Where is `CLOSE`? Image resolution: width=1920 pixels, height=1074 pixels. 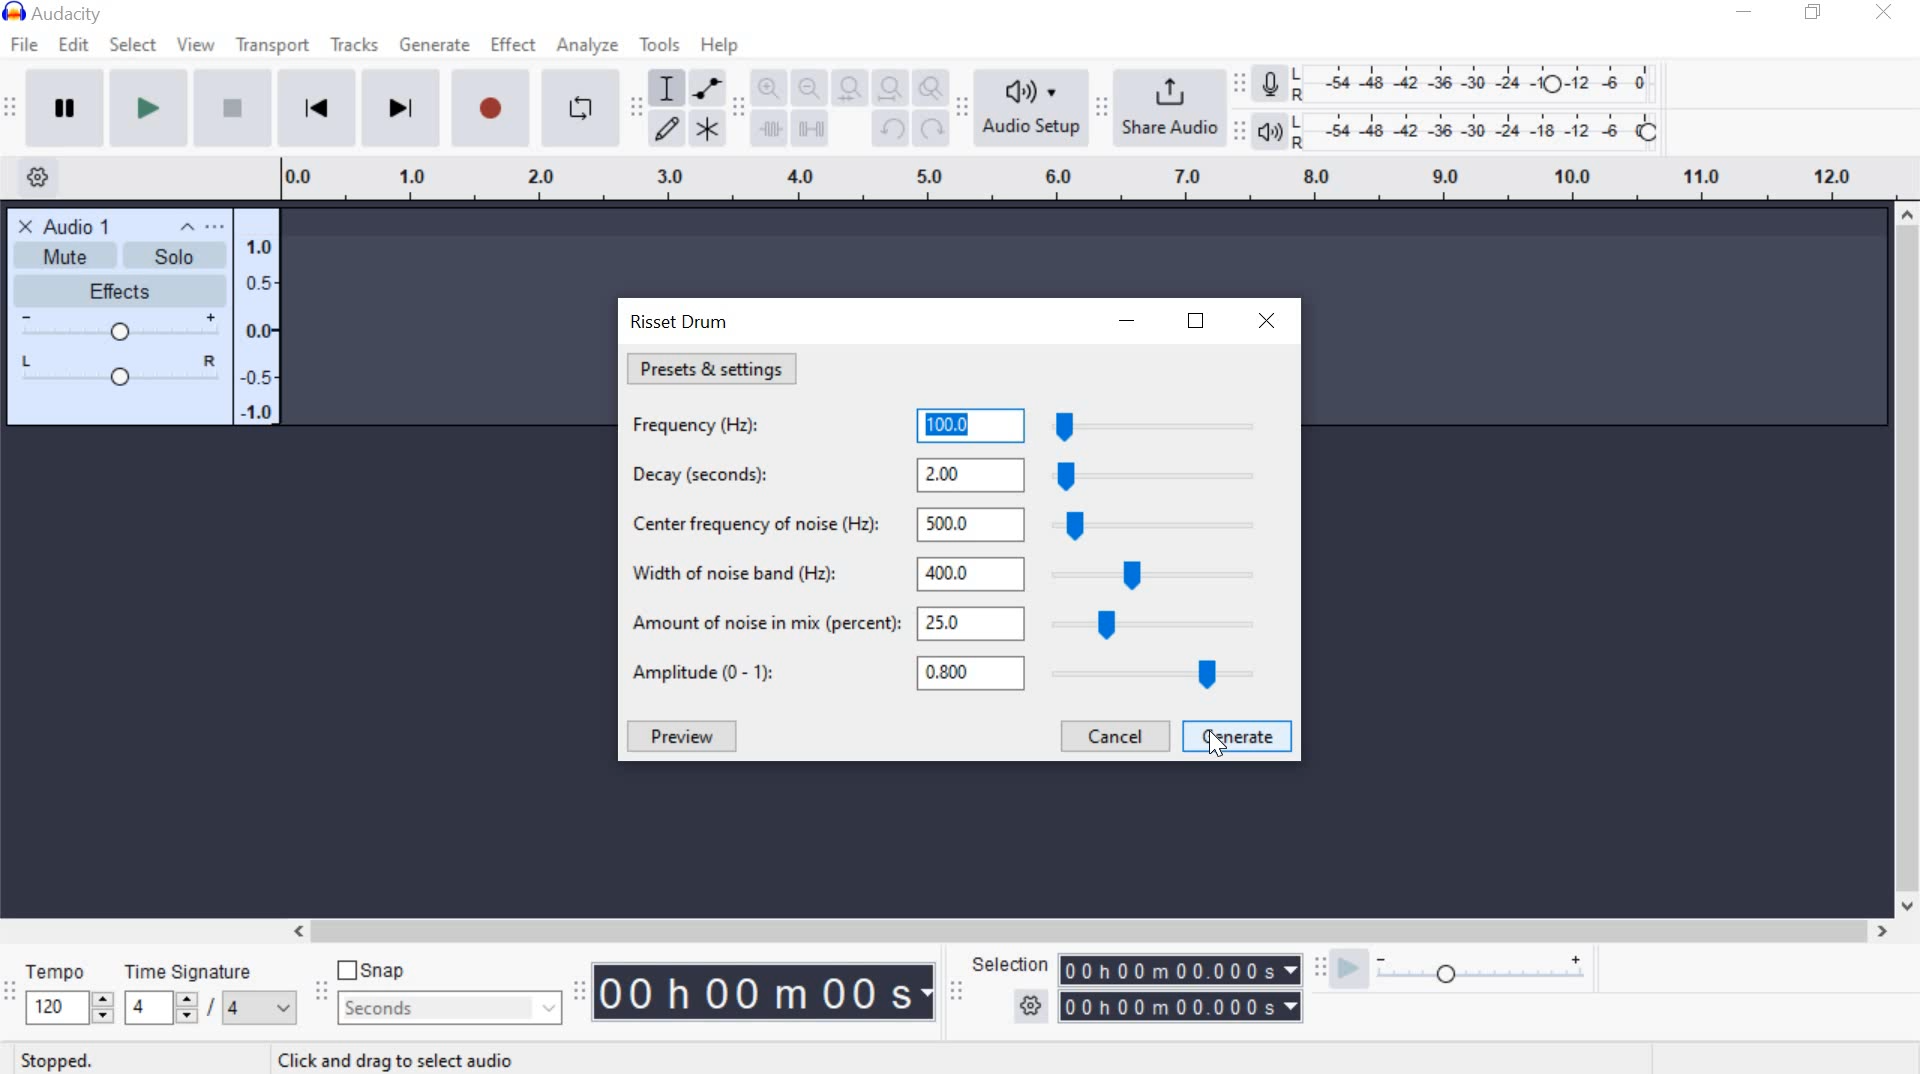 CLOSE is located at coordinates (1267, 321).